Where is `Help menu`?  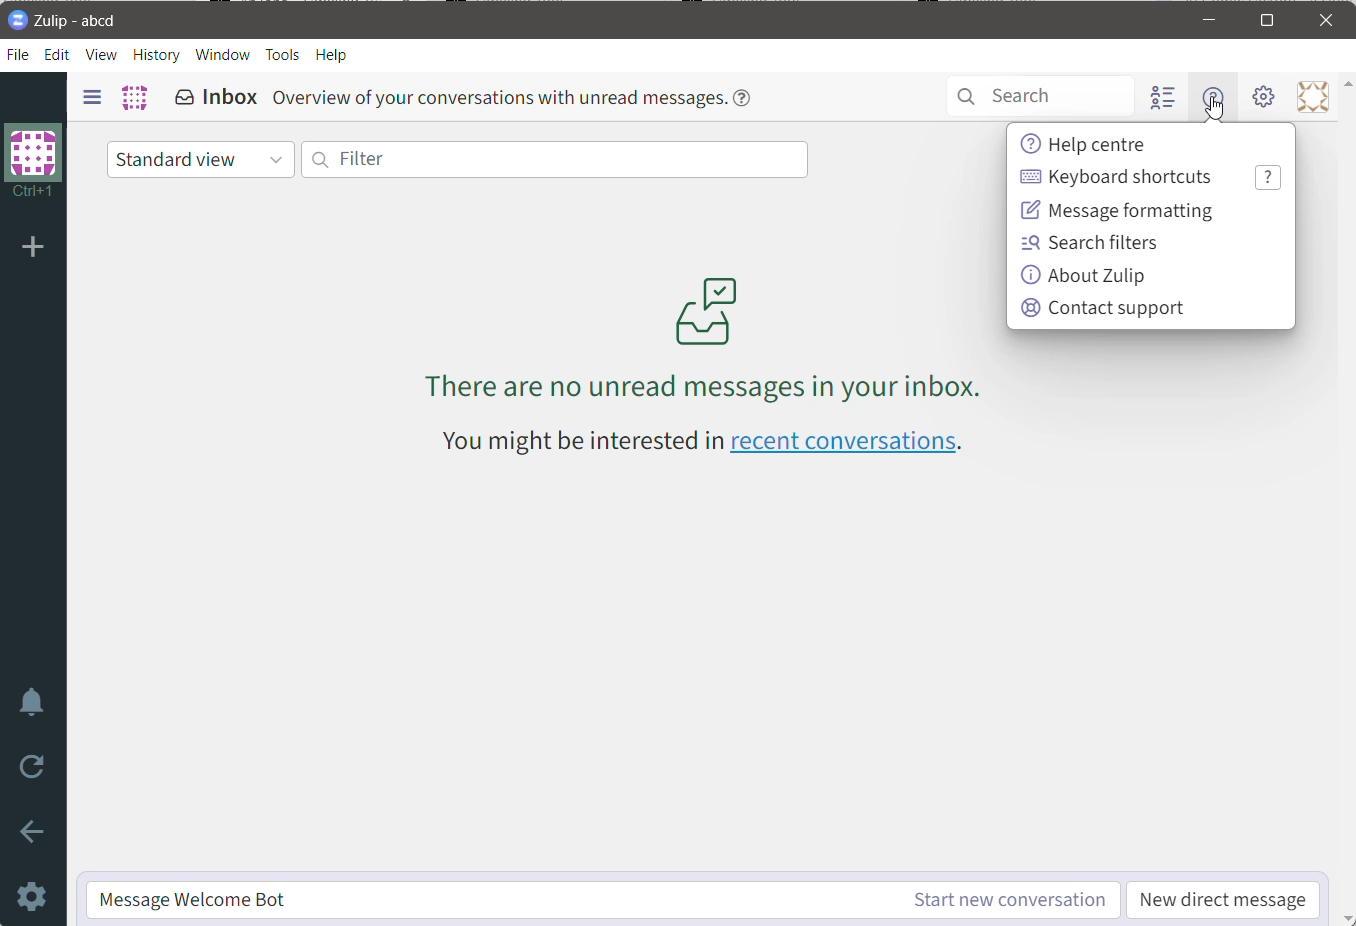
Help menu is located at coordinates (1212, 97).